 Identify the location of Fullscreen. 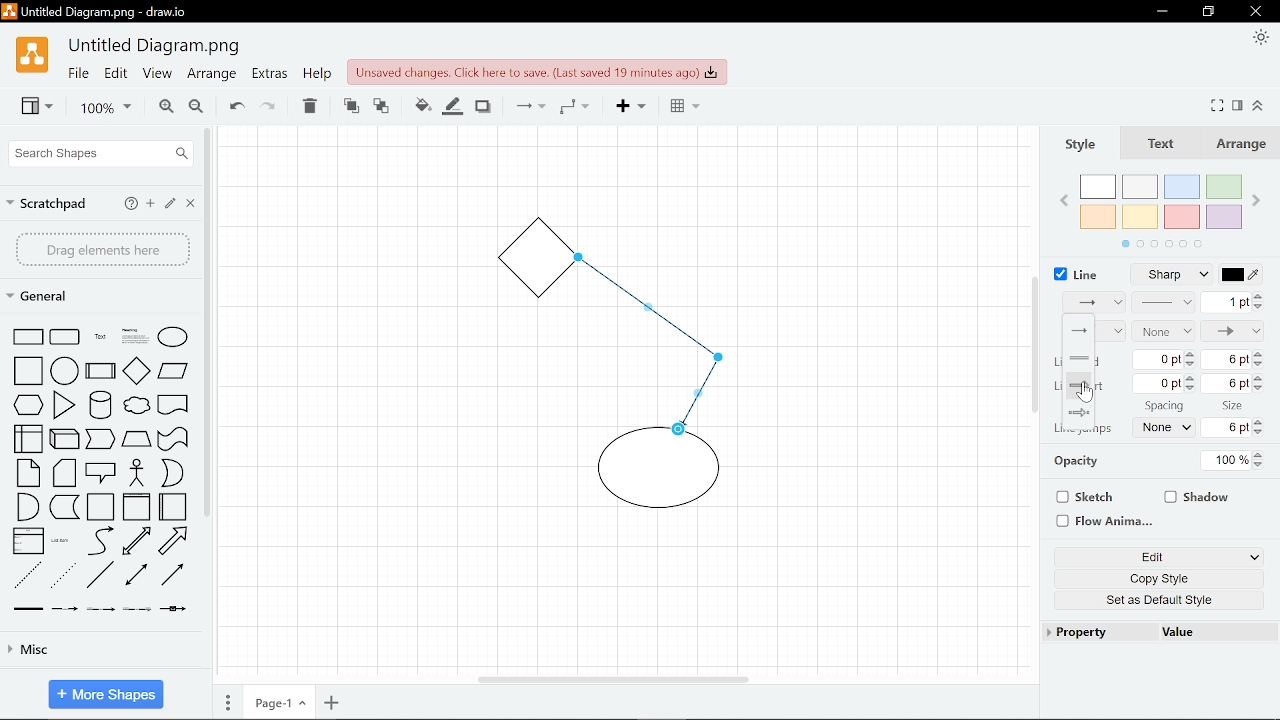
(1219, 105).